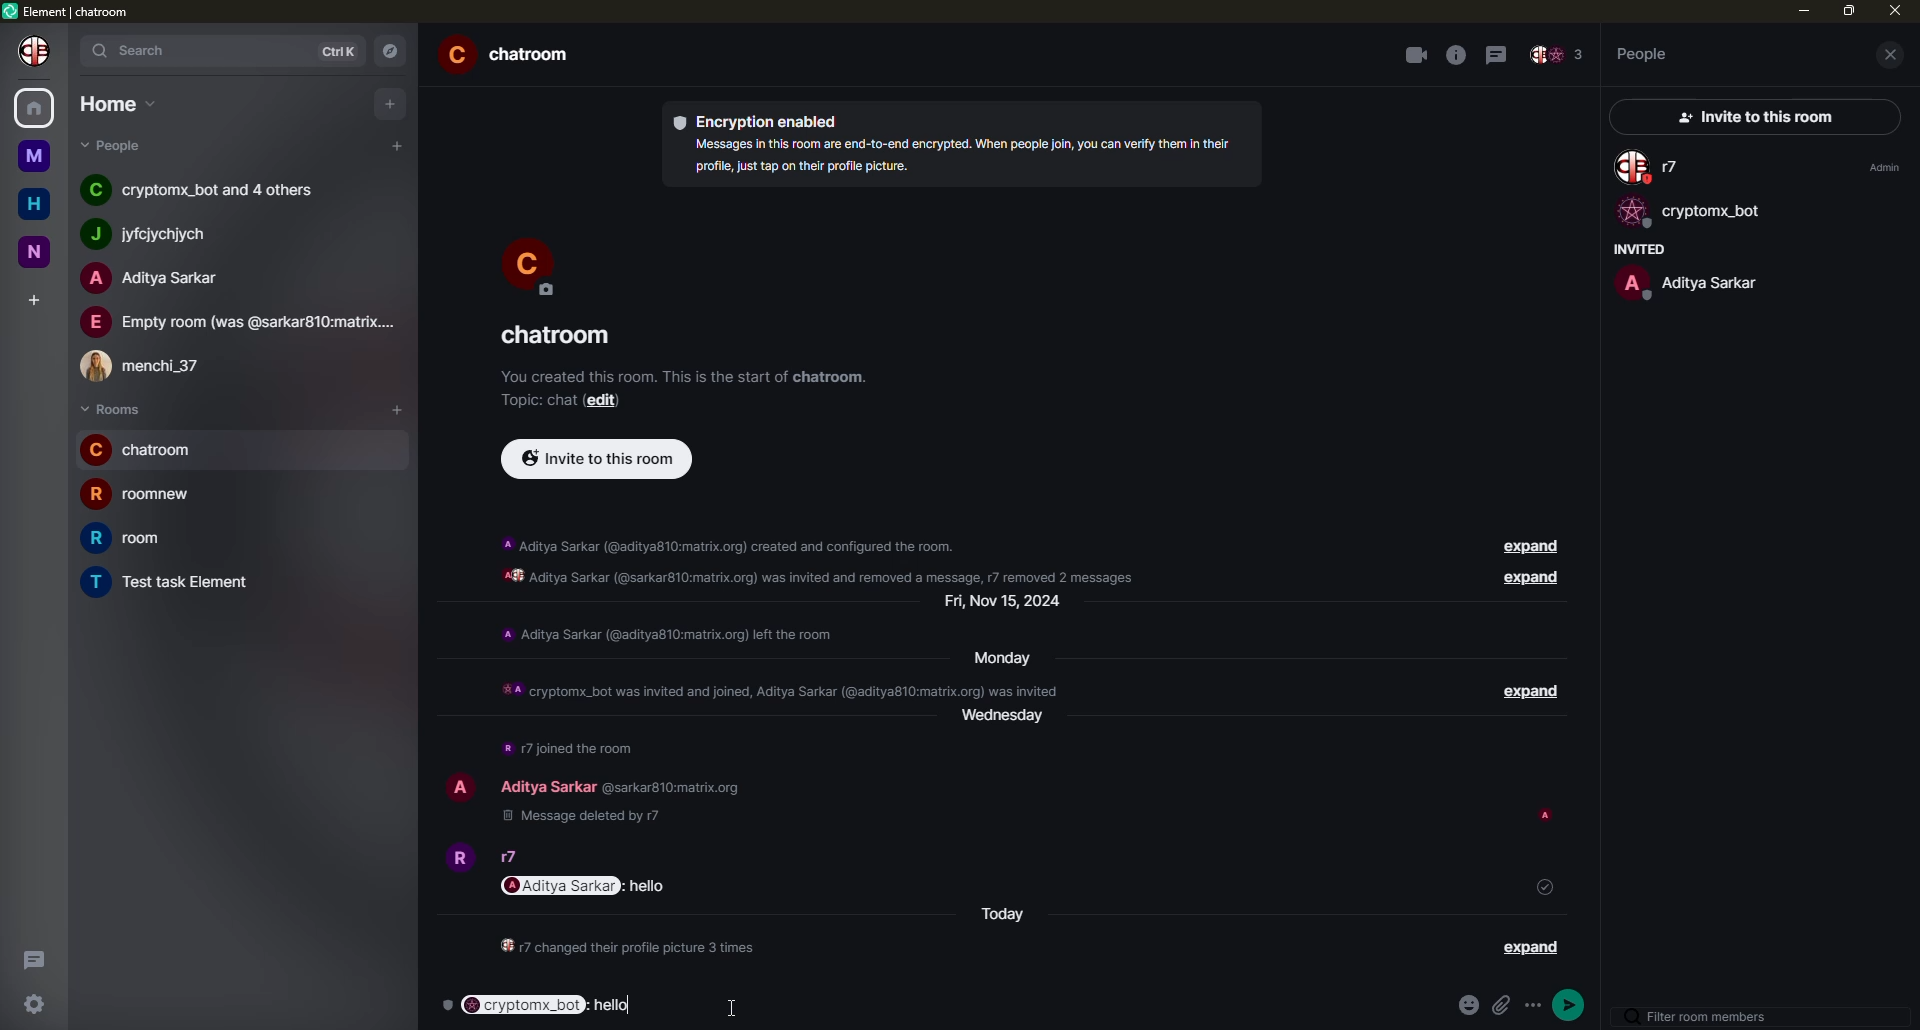  What do you see at coordinates (240, 322) in the screenshot?
I see `people` at bounding box center [240, 322].